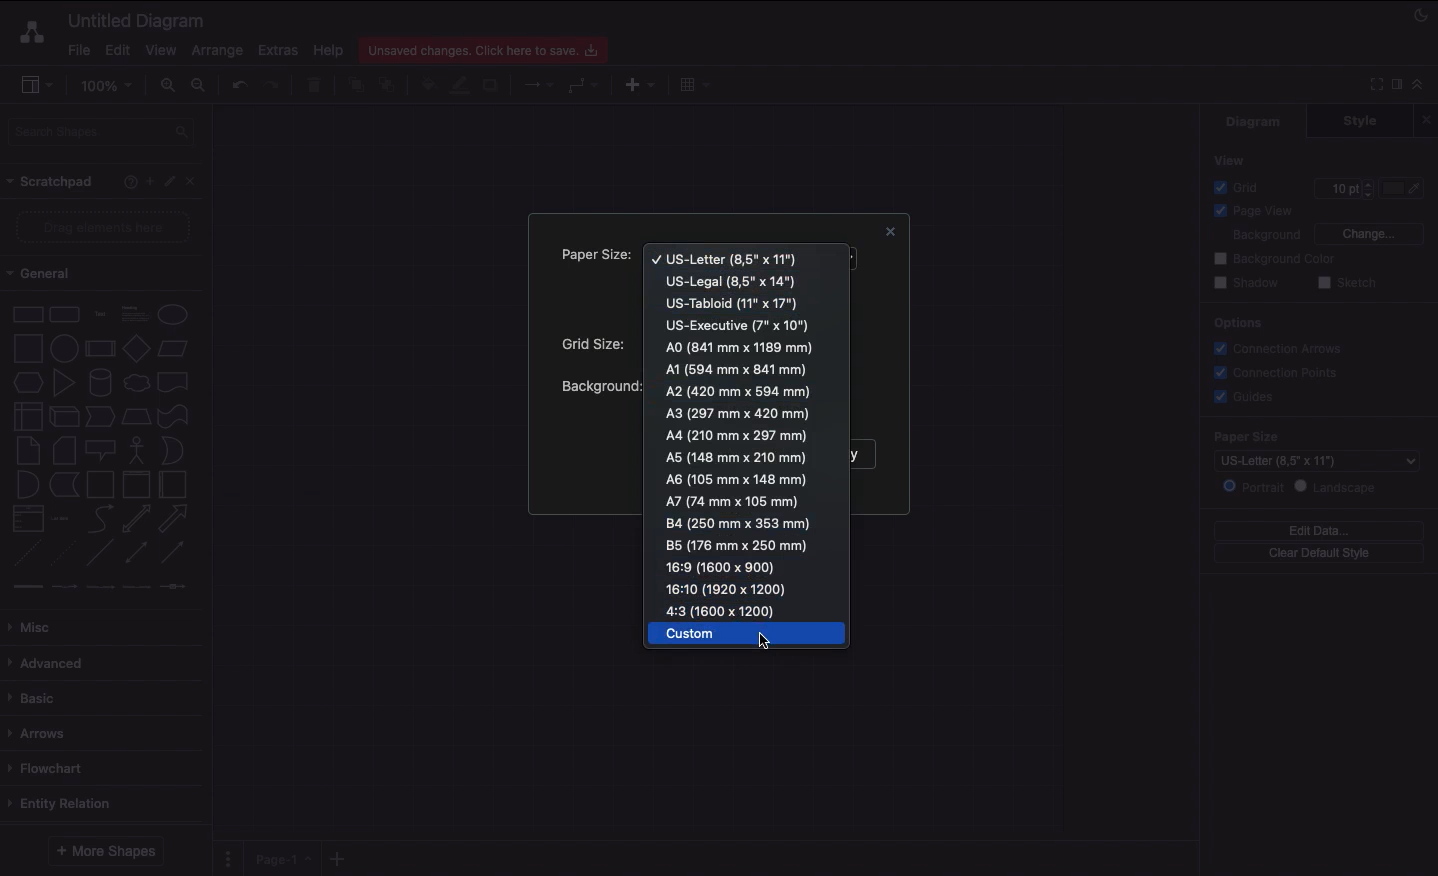  I want to click on Drag elements here, so click(106, 227).